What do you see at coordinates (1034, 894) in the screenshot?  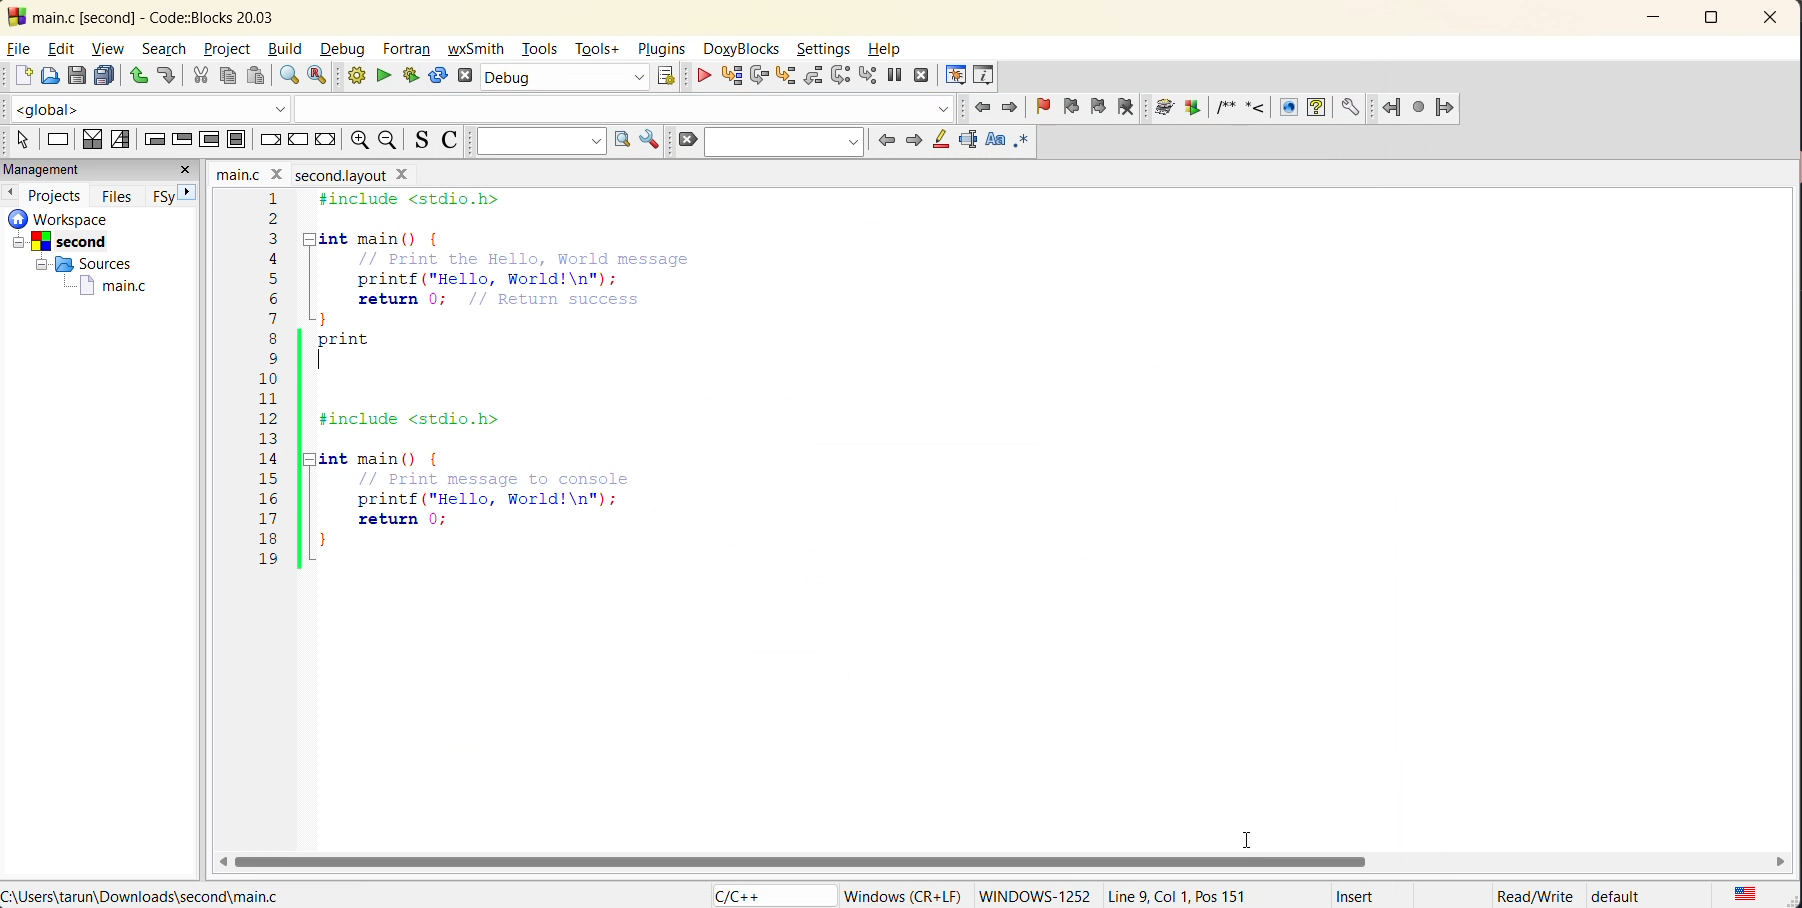 I see `Windows-1252` at bounding box center [1034, 894].